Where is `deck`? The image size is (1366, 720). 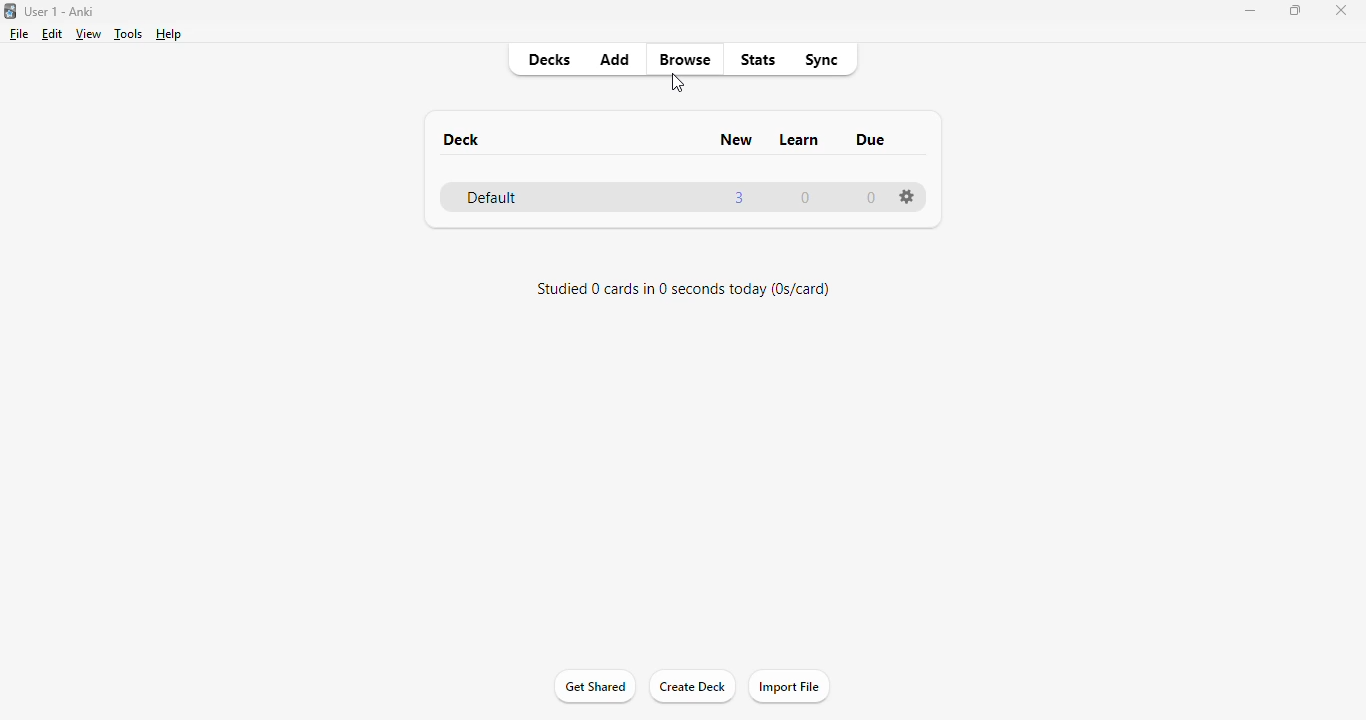 deck is located at coordinates (459, 139).